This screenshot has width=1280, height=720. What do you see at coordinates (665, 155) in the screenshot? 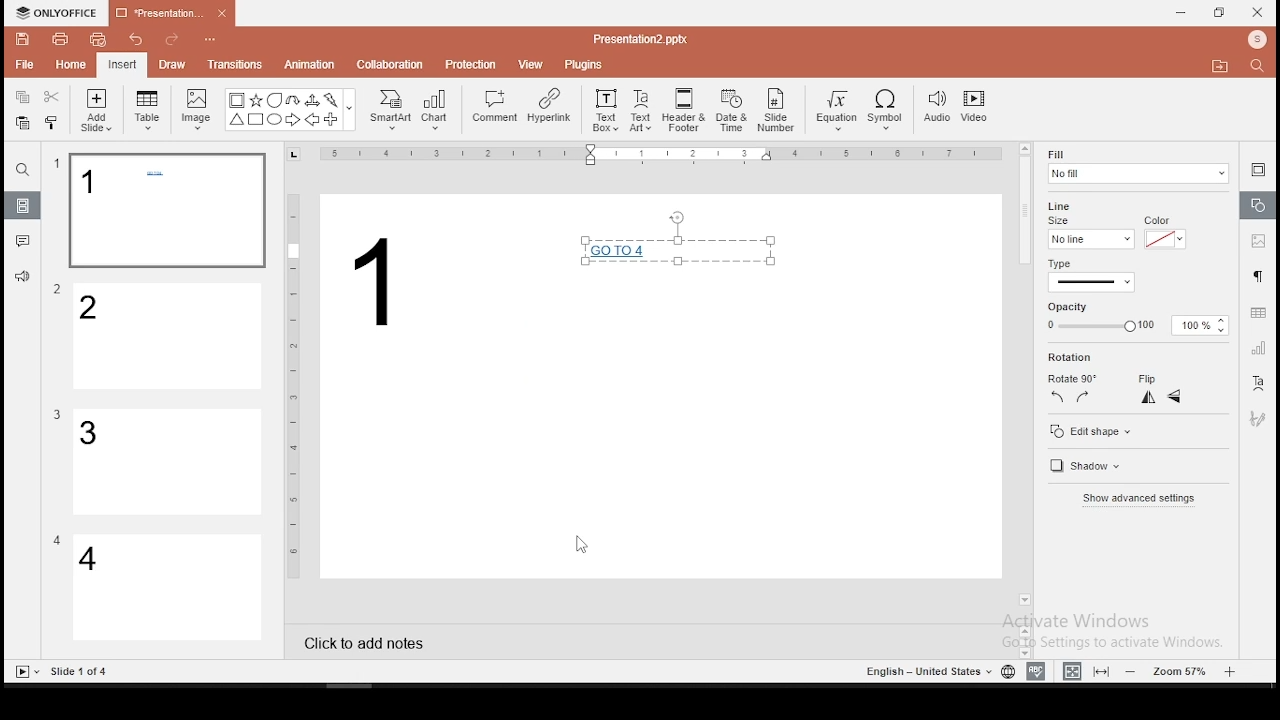
I see `` at bounding box center [665, 155].